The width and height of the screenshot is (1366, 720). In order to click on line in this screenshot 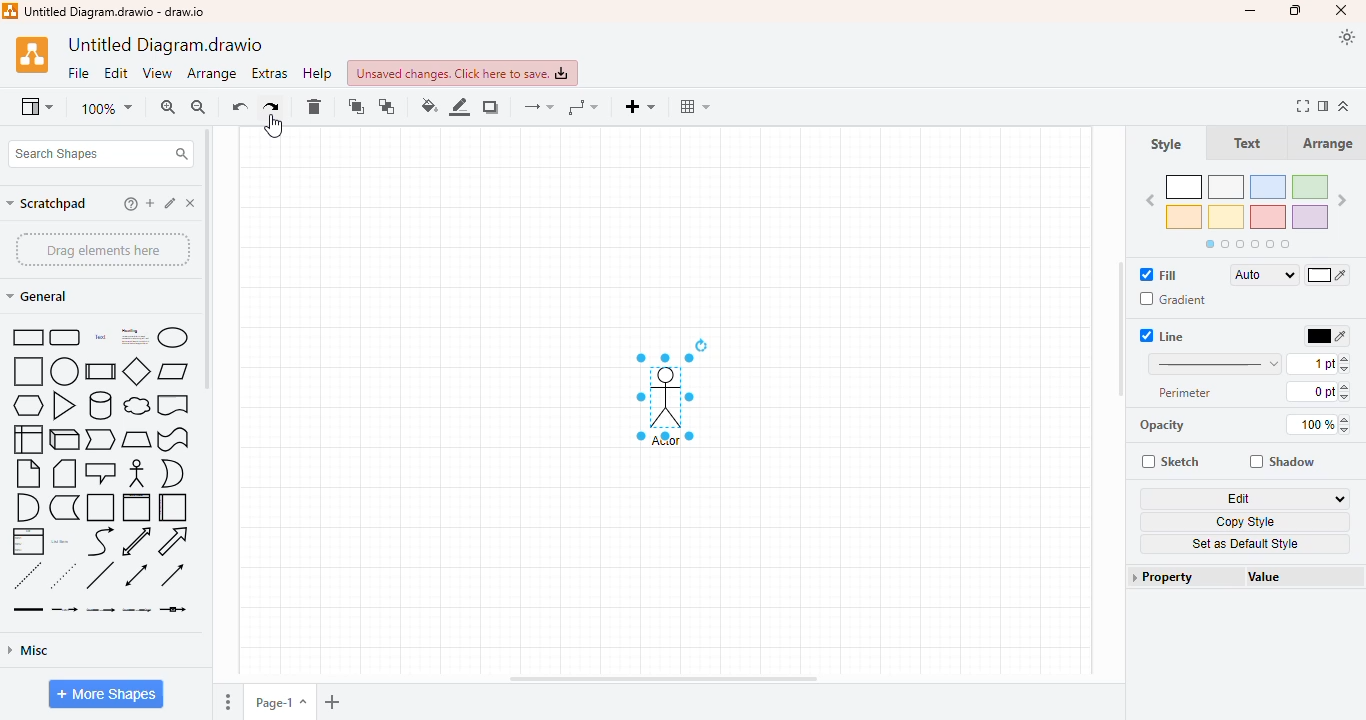, I will do `click(1214, 363)`.